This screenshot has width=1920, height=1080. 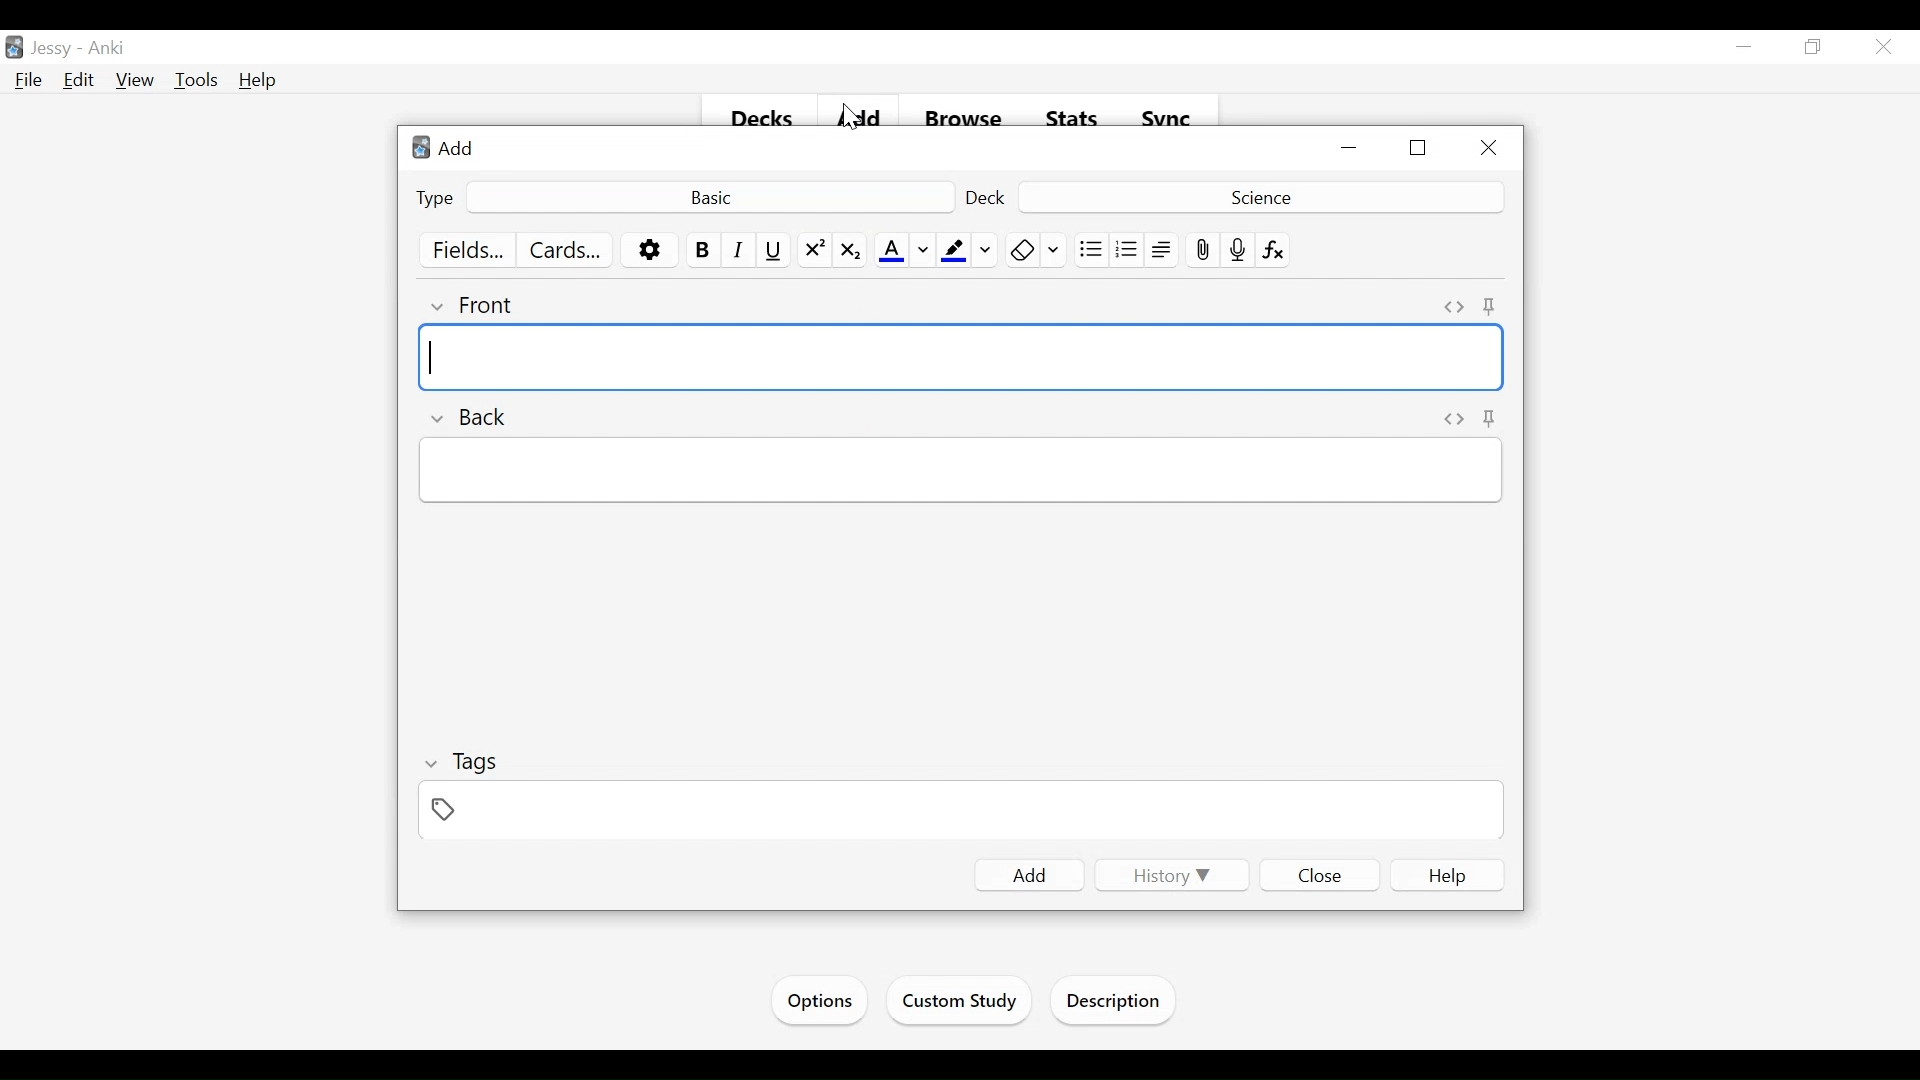 I want to click on Back Field, so click(x=959, y=470).